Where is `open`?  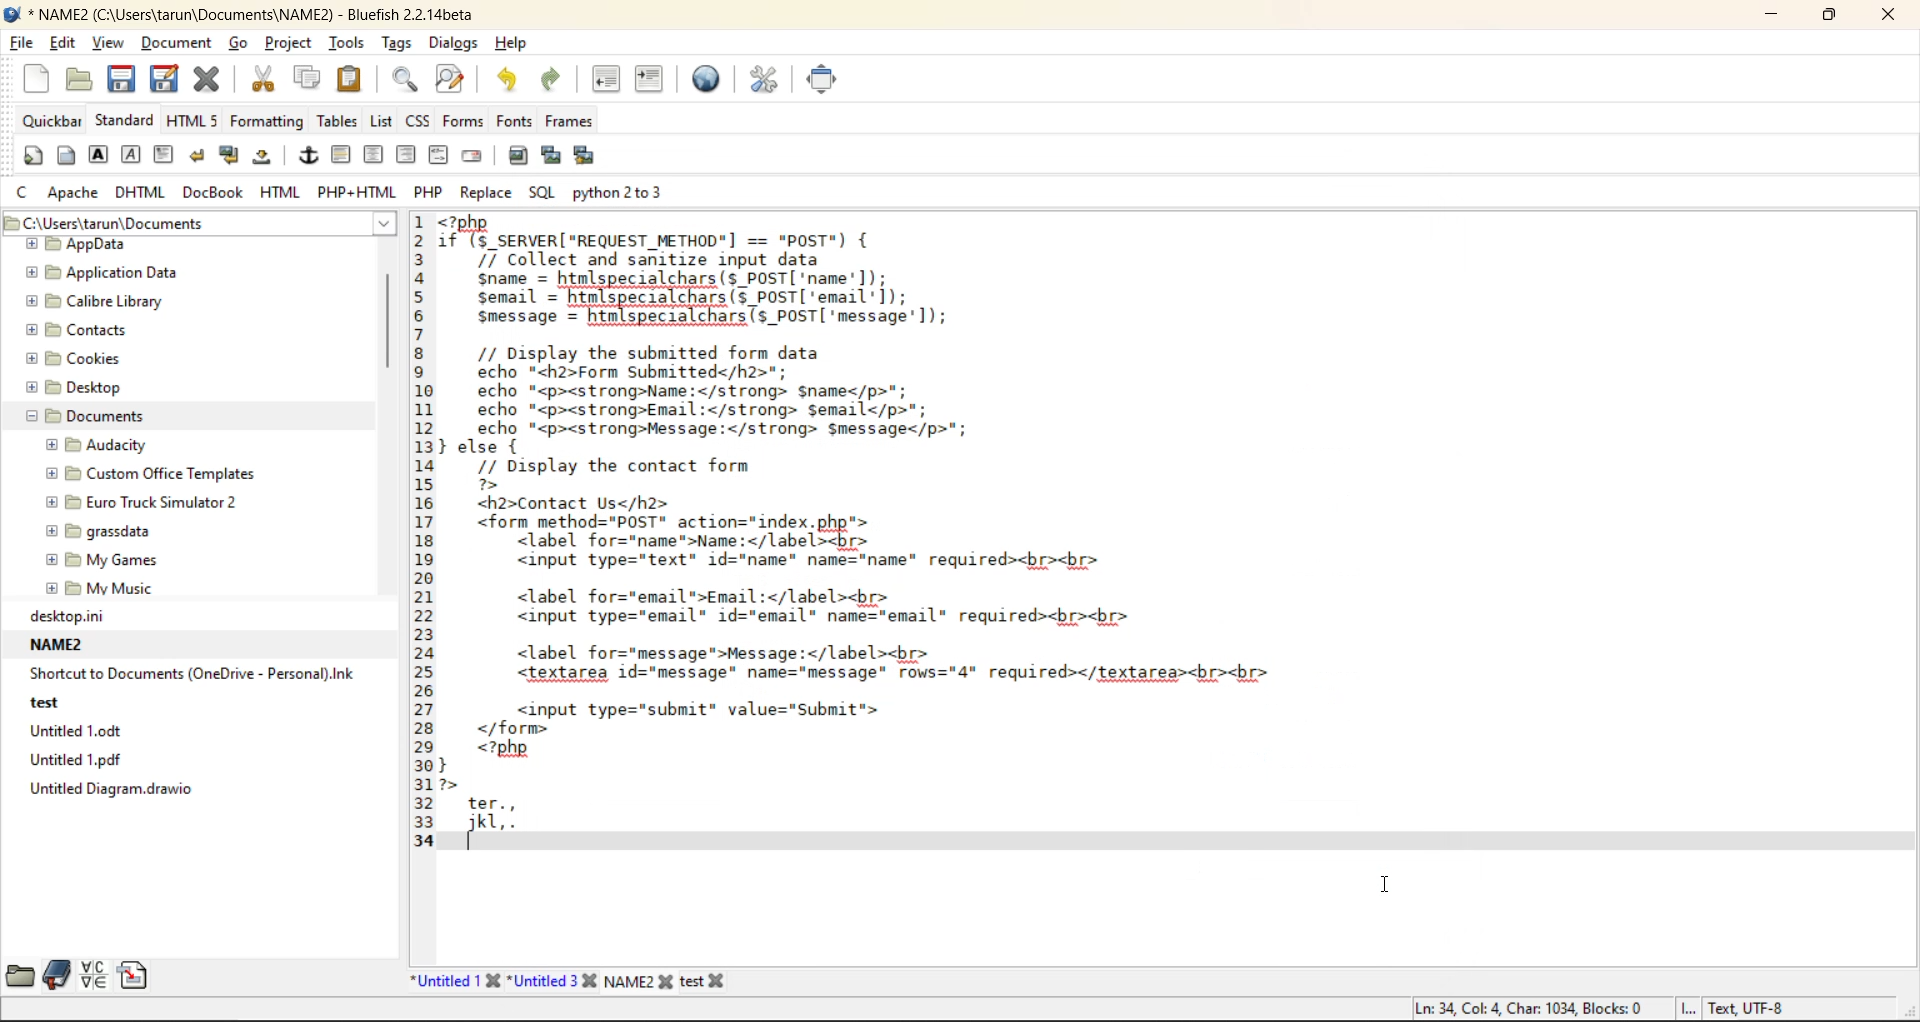
open is located at coordinates (81, 80).